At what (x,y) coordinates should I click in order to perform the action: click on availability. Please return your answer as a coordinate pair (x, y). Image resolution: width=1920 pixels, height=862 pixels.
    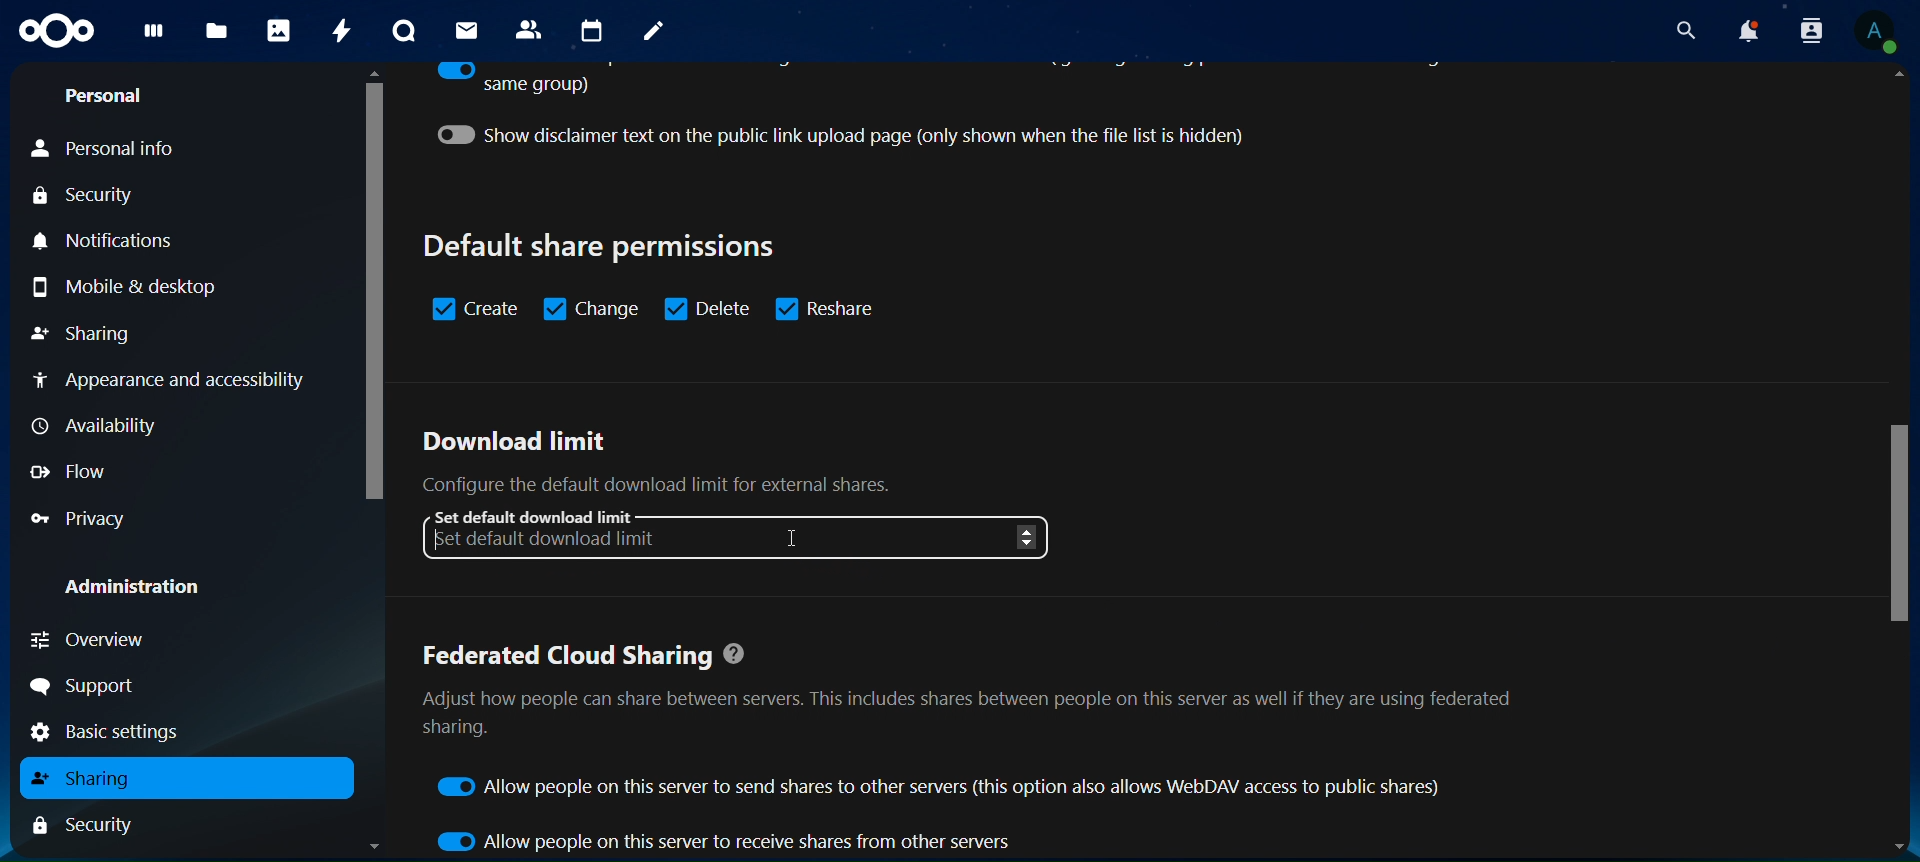
    Looking at the image, I should click on (101, 426).